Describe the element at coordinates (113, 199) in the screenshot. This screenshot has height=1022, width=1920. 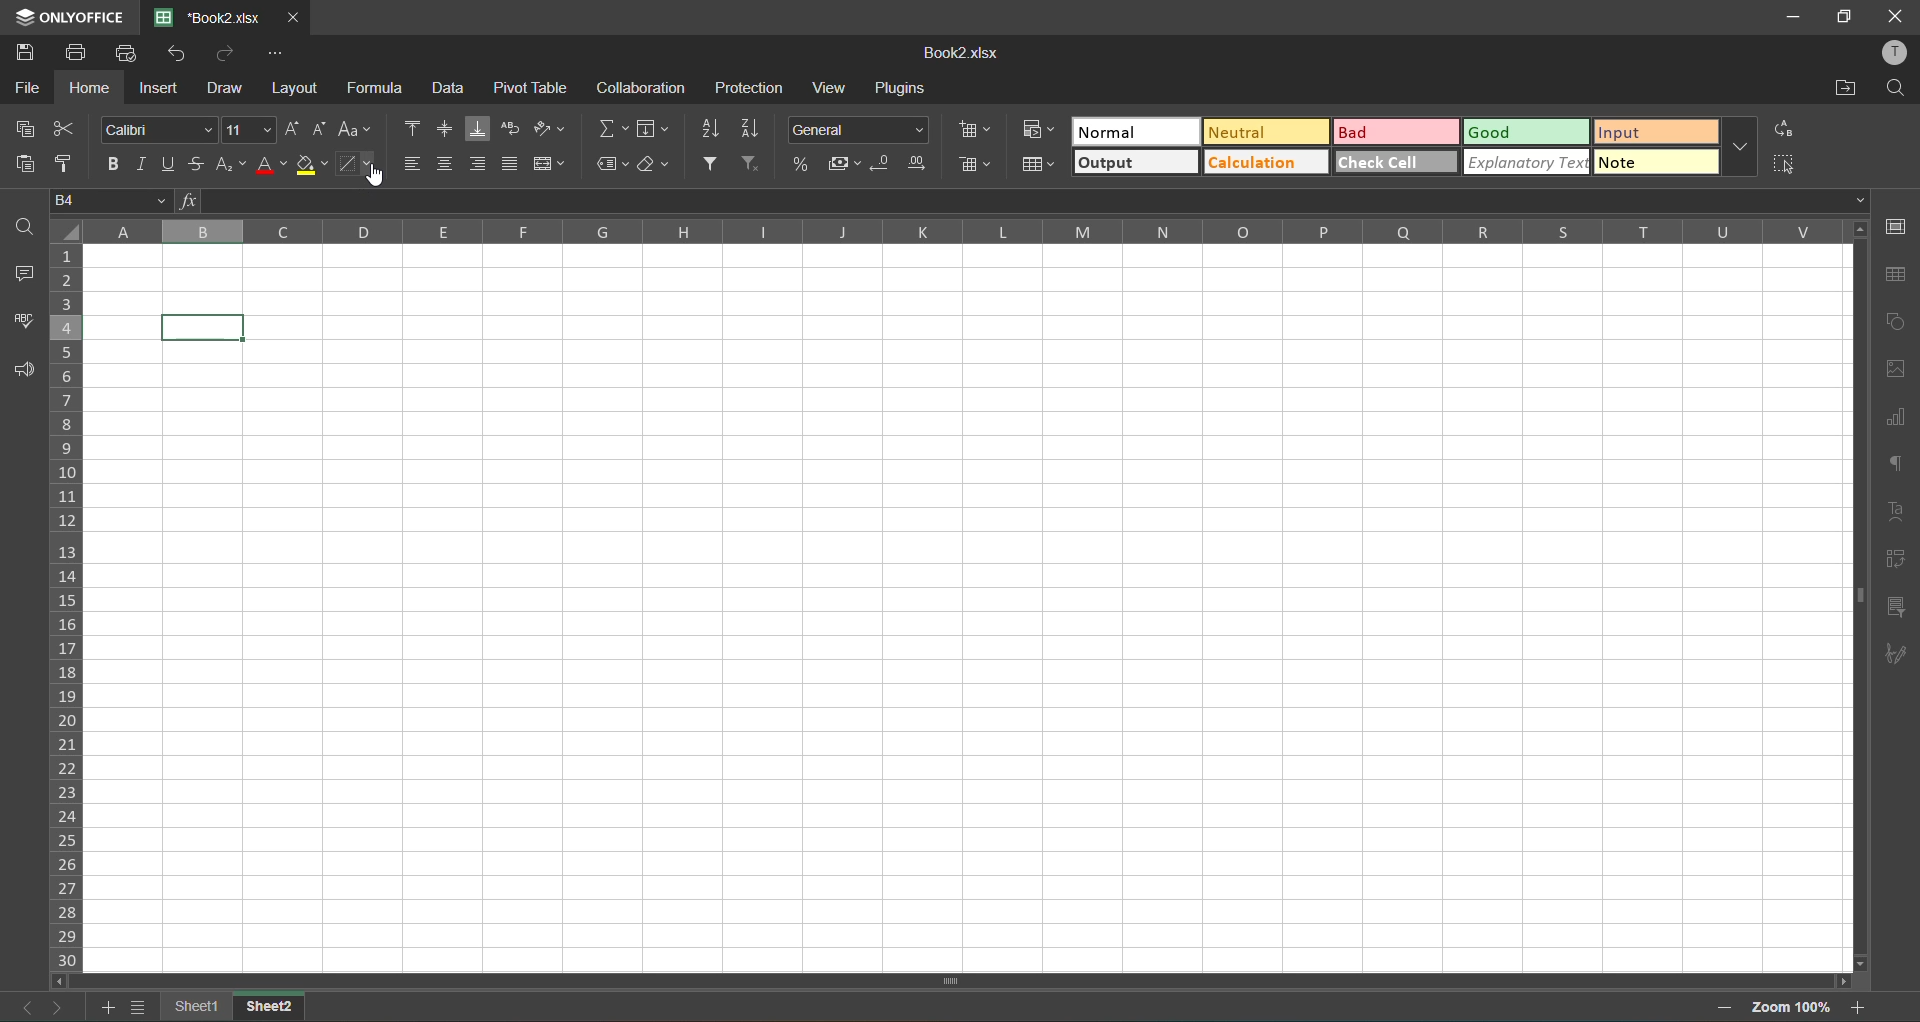
I see `cell address` at that location.